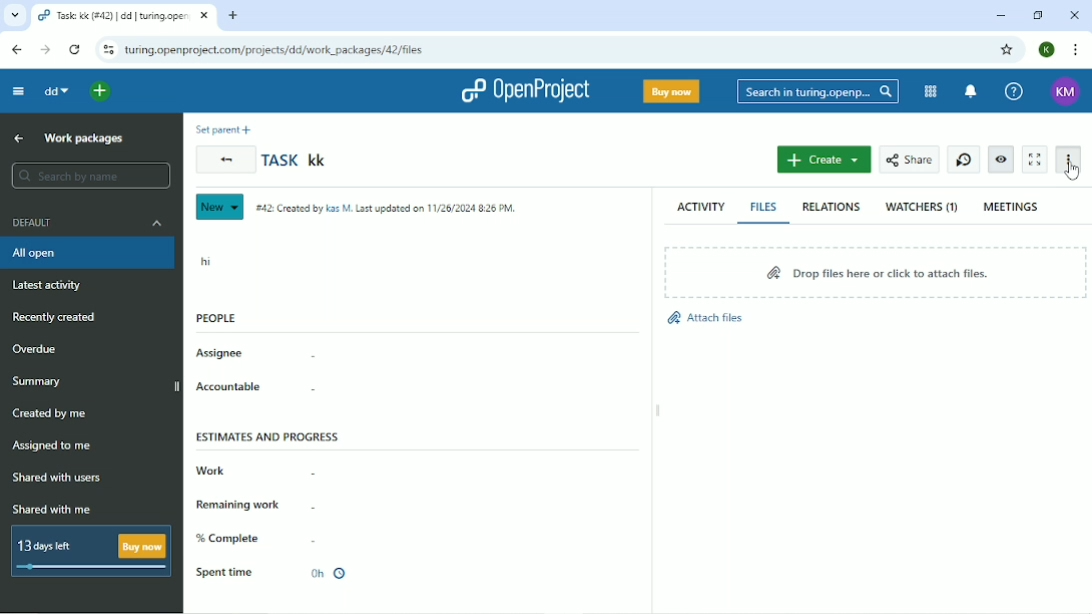  I want to click on Shared with me, so click(53, 508).